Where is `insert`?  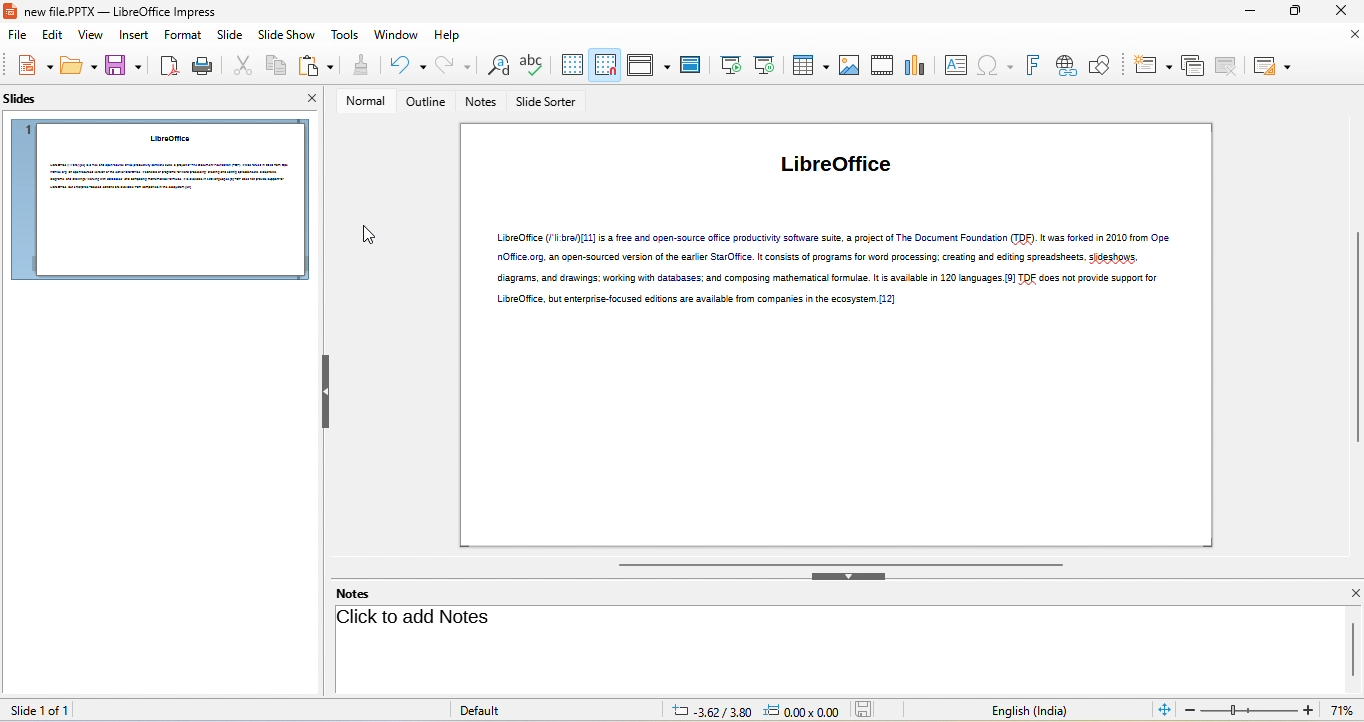
insert is located at coordinates (132, 36).